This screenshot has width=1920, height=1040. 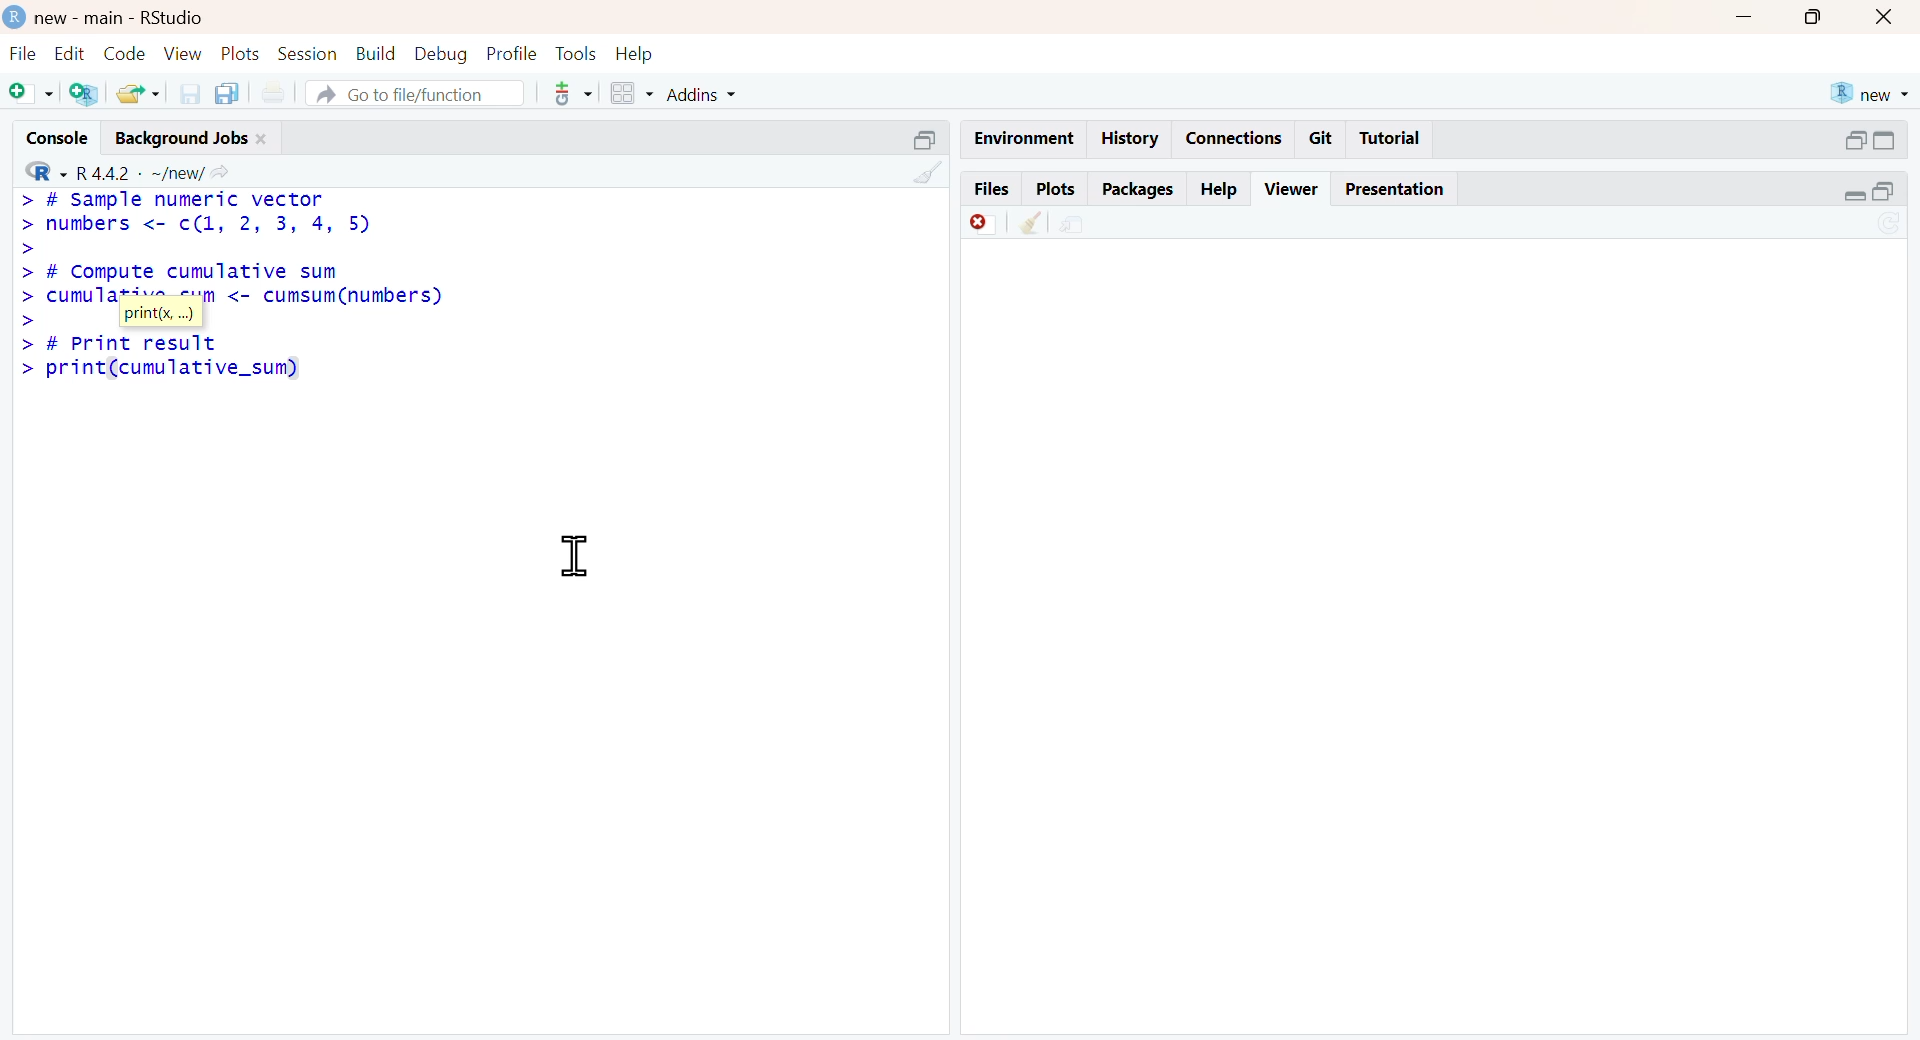 What do you see at coordinates (1815, 17) in the screenshot?
I see `maximize` at bounding box center [1815, 17].